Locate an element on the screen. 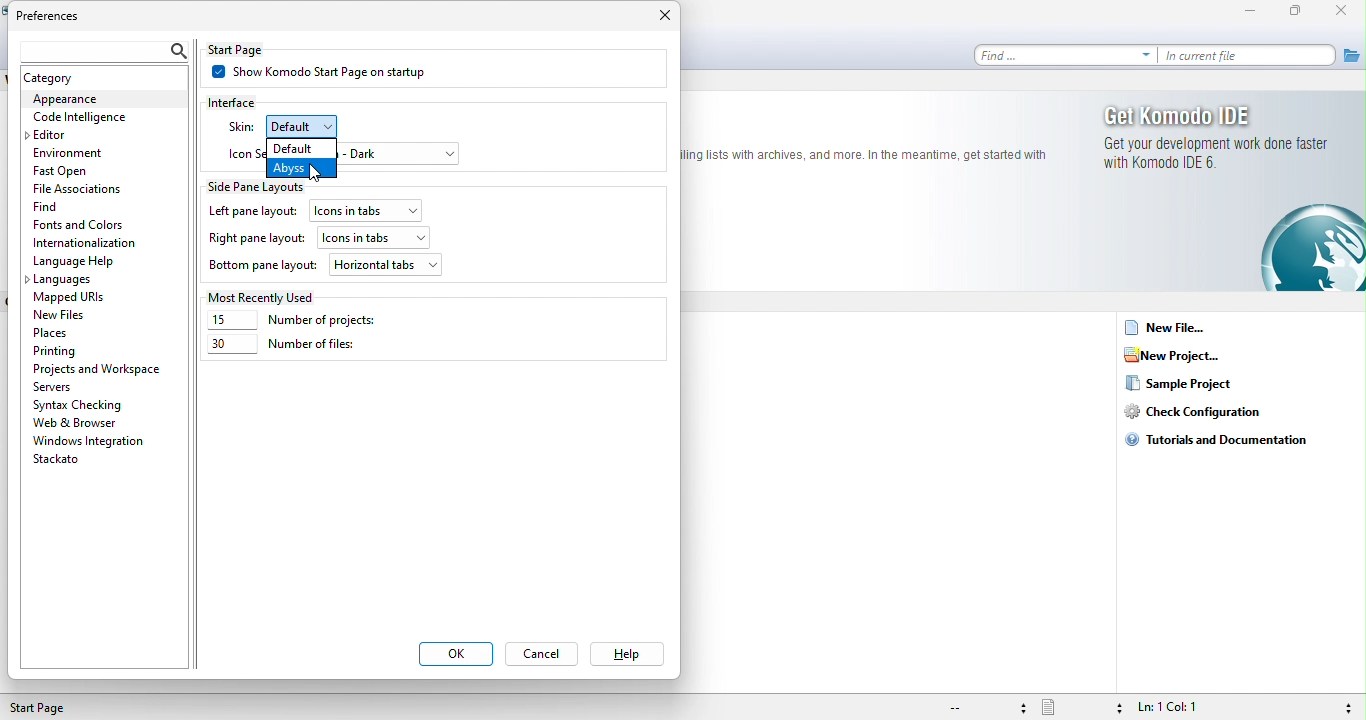  ok is located at coordinates (455, 655).